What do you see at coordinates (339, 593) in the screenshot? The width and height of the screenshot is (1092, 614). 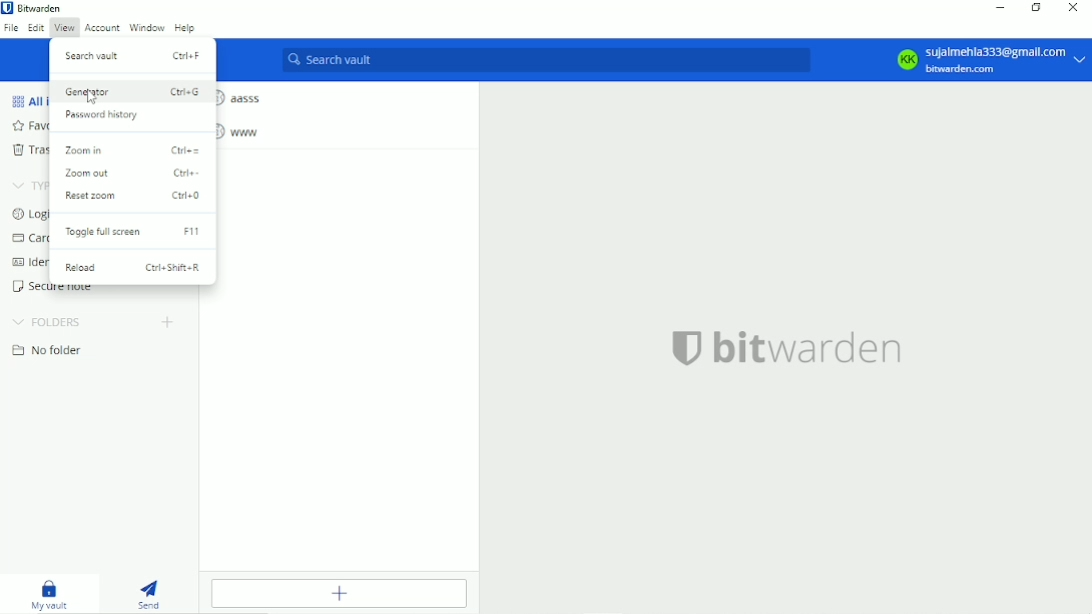 I see `Add item` at bounding box center [339, 593].